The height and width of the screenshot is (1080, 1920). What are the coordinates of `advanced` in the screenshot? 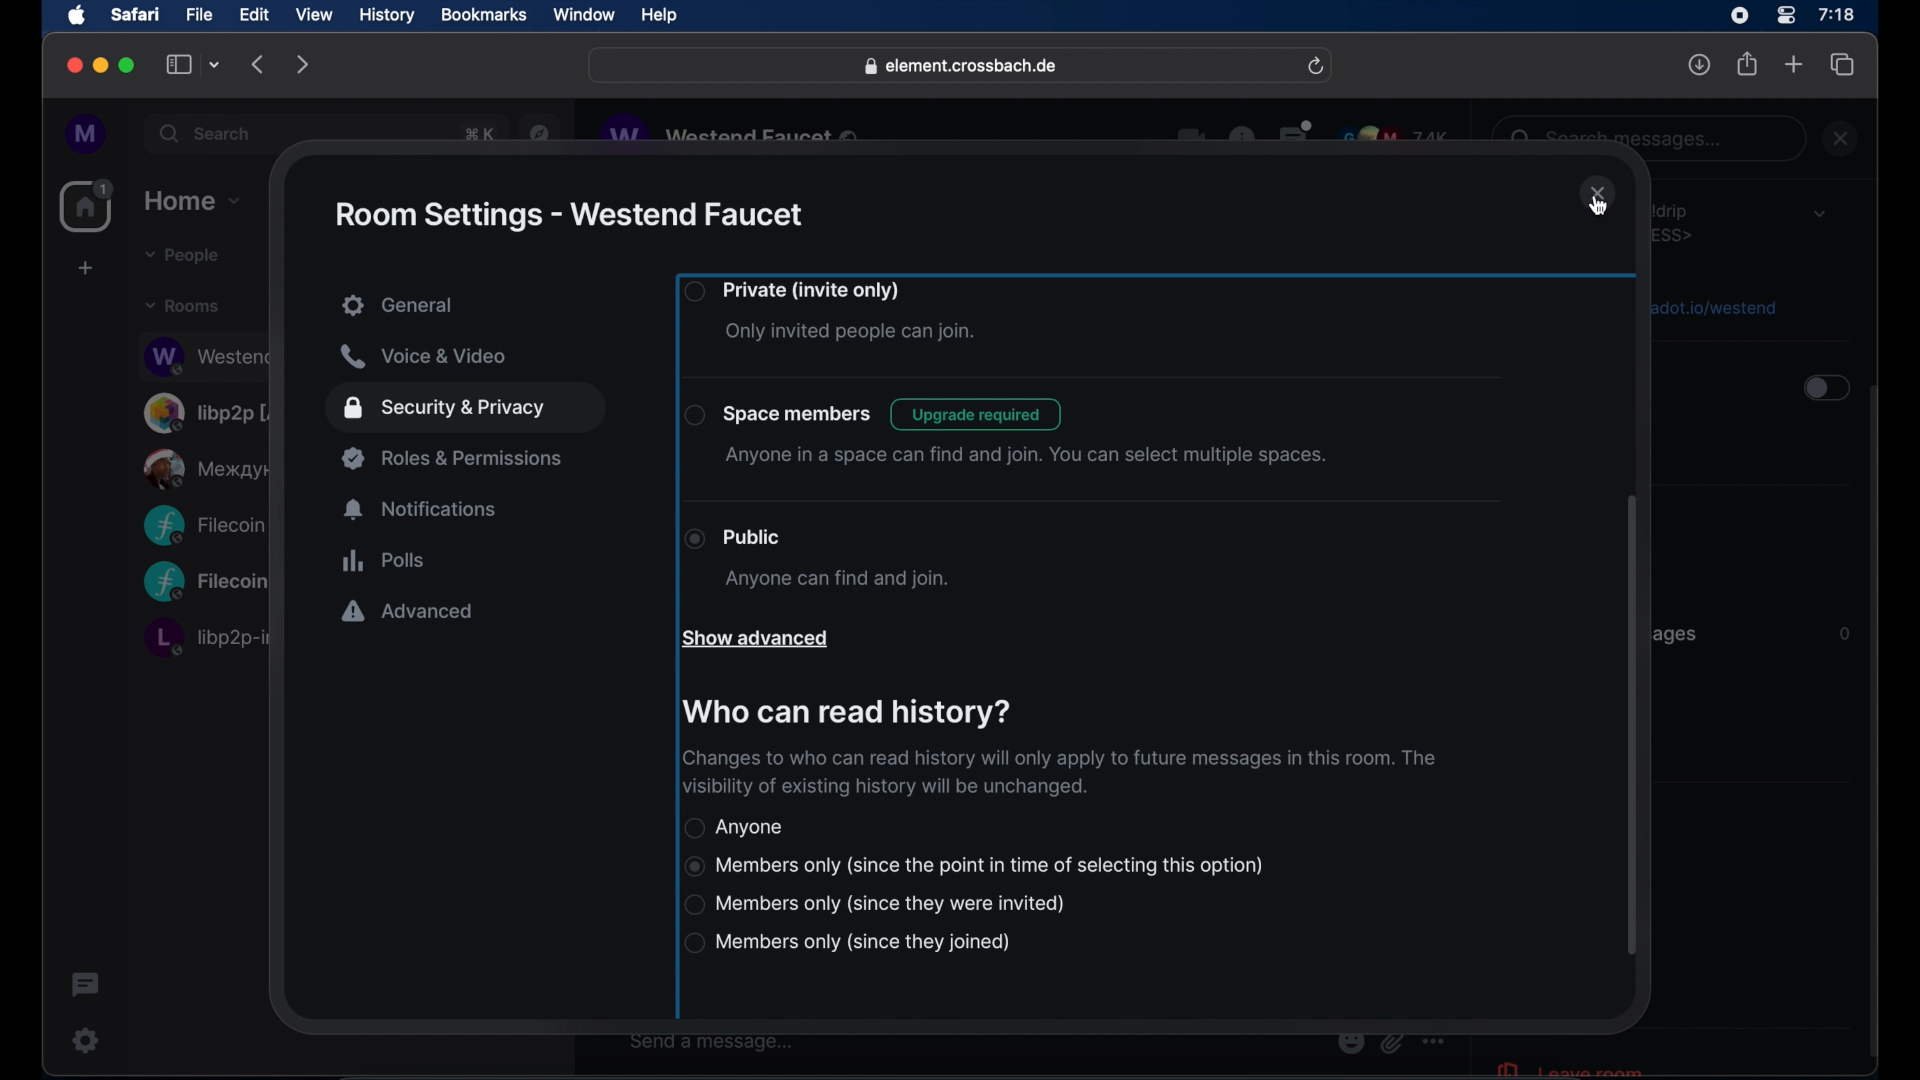 It's located at (408, 613).